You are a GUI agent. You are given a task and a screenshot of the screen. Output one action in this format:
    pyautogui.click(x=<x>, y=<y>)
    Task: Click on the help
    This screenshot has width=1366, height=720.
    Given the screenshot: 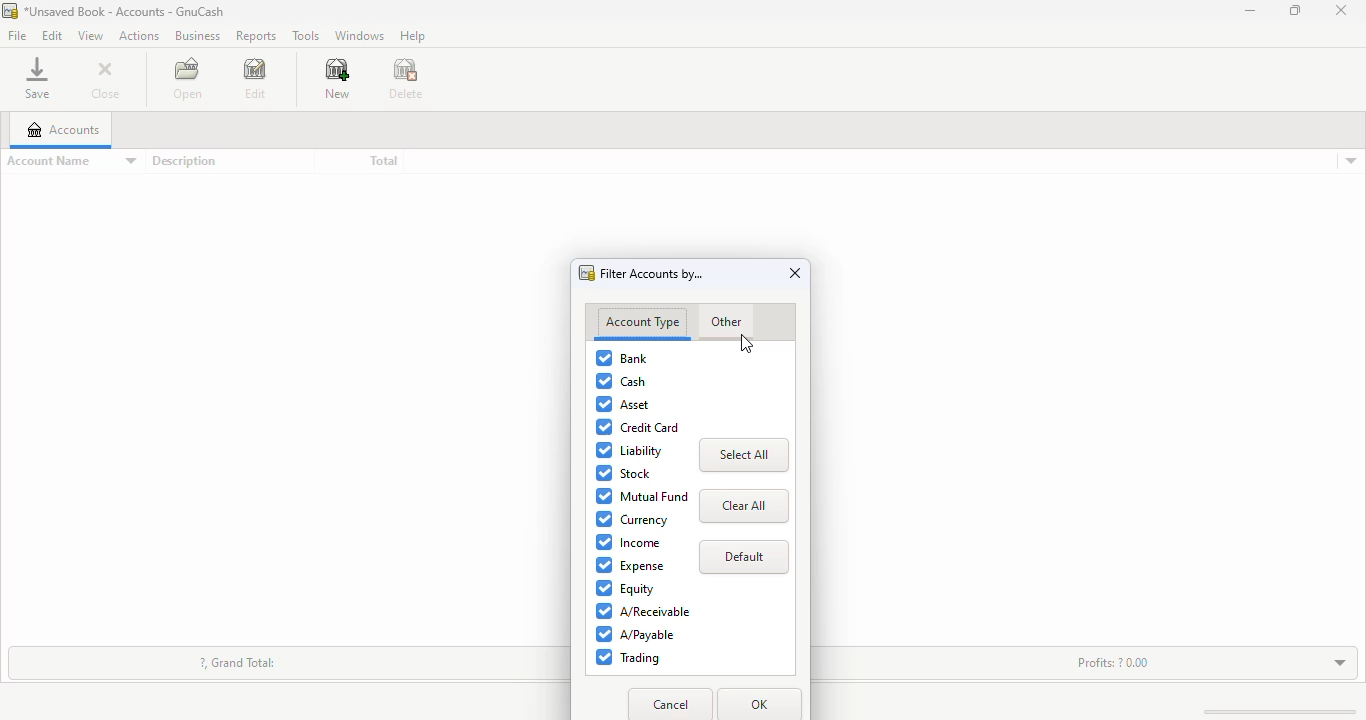 What is the action you would take?
    pyautogui.click(x=412, y=35)
    